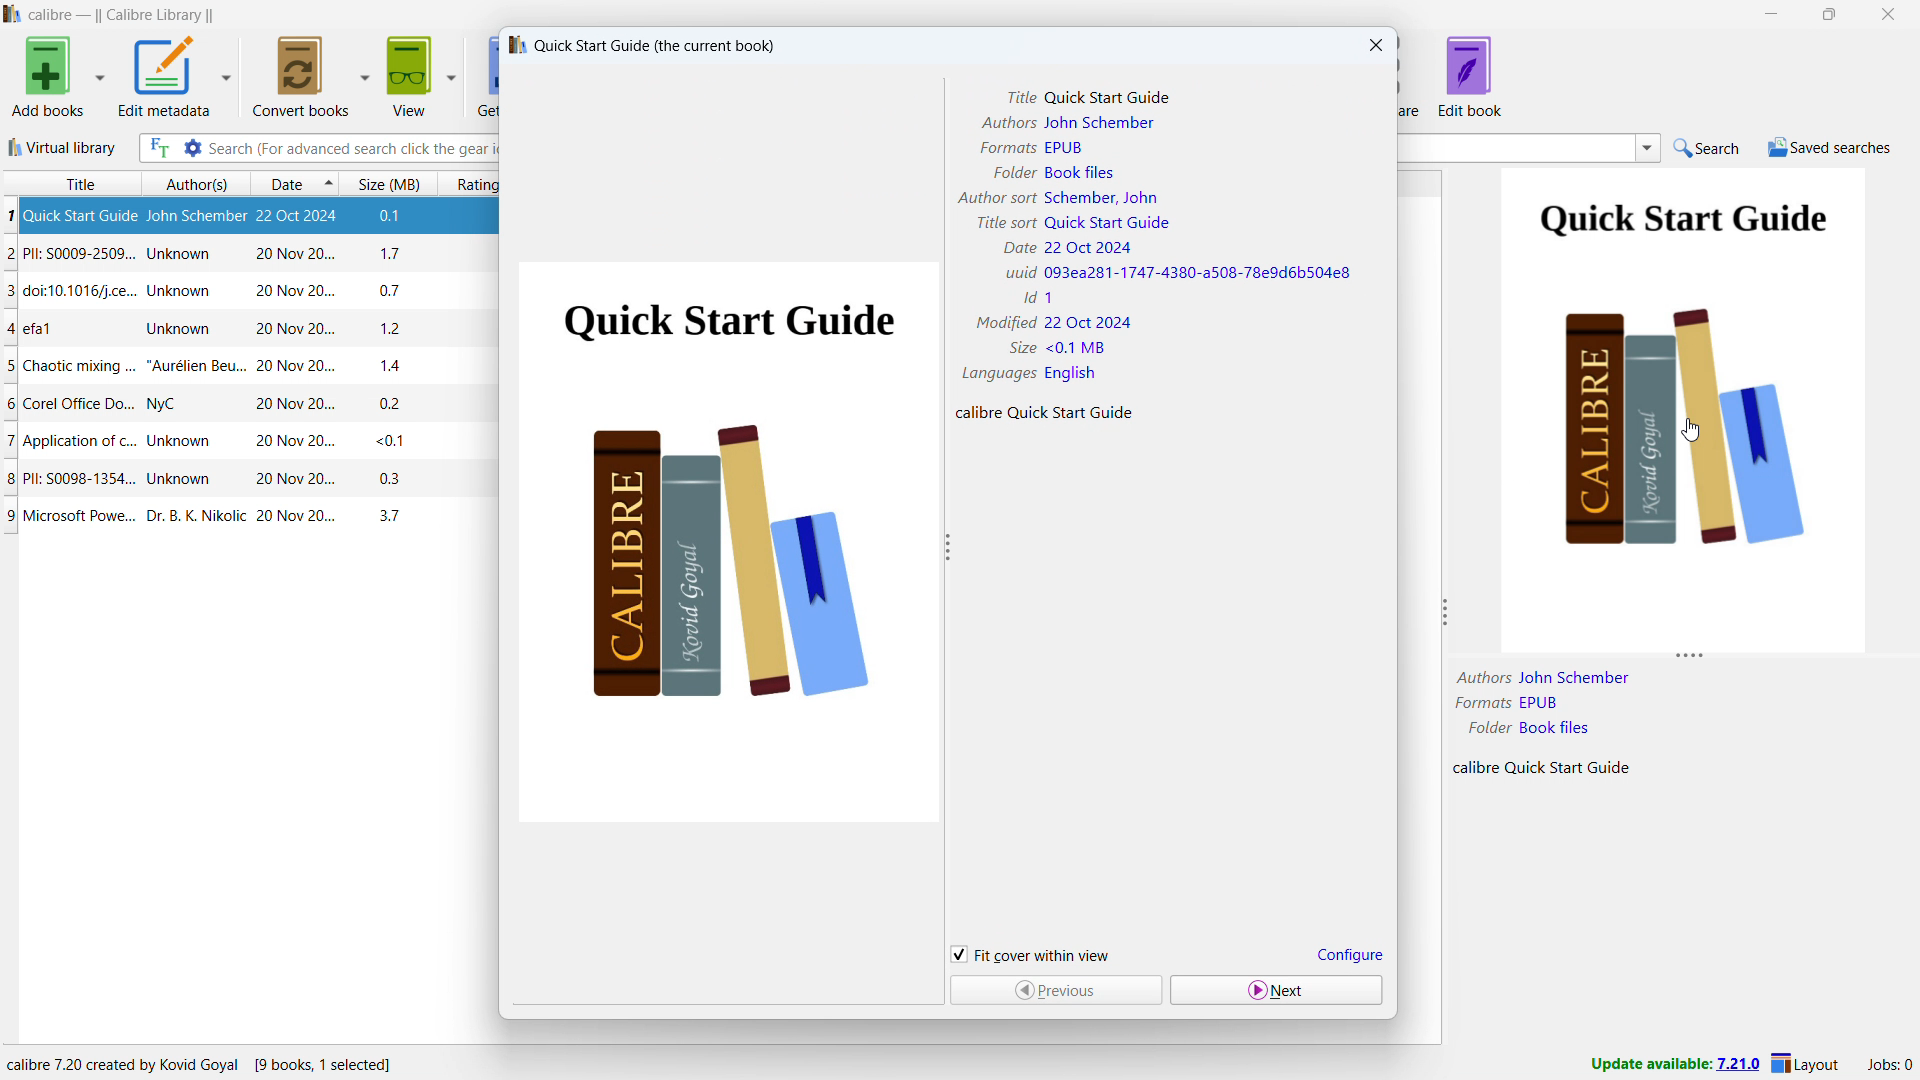 The width and height of the screenshot is (1920, 1080). I want to click on 1.7, so click(395, 254).